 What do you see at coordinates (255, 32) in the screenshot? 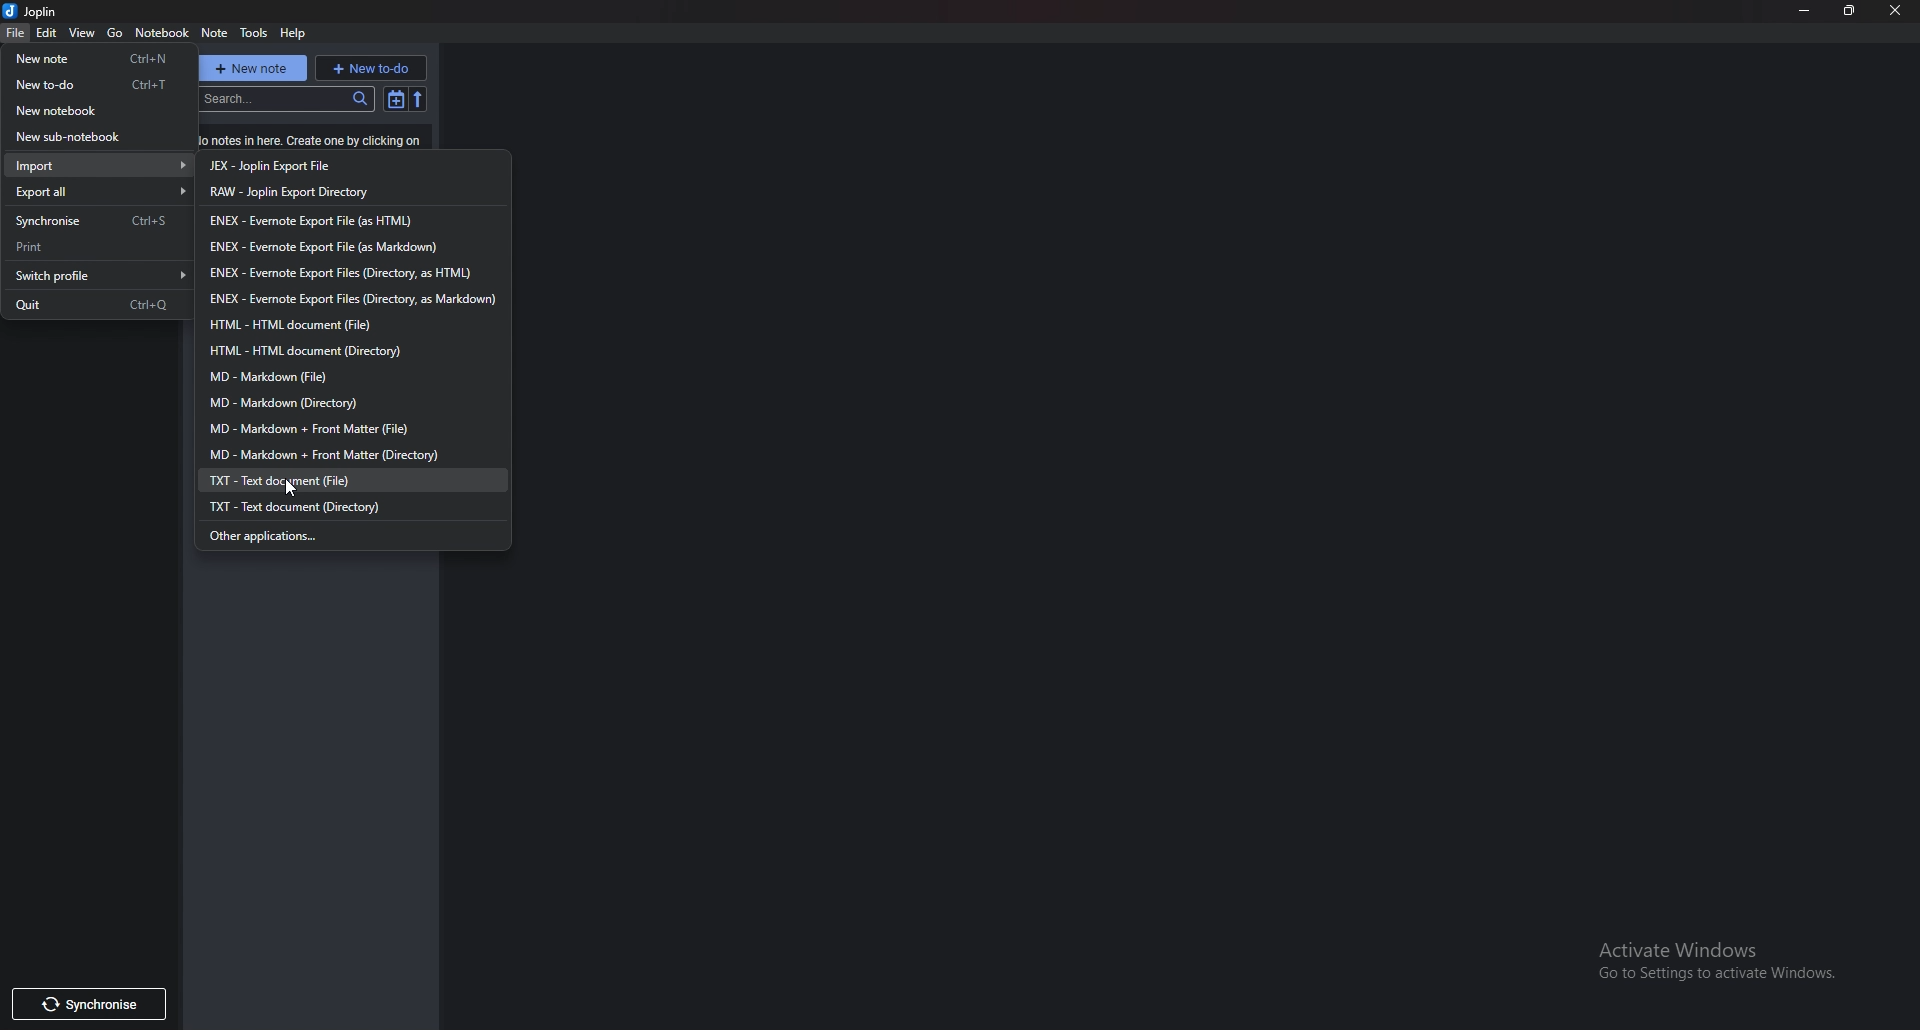
I see `Tools` at bounding box center [255, 32].